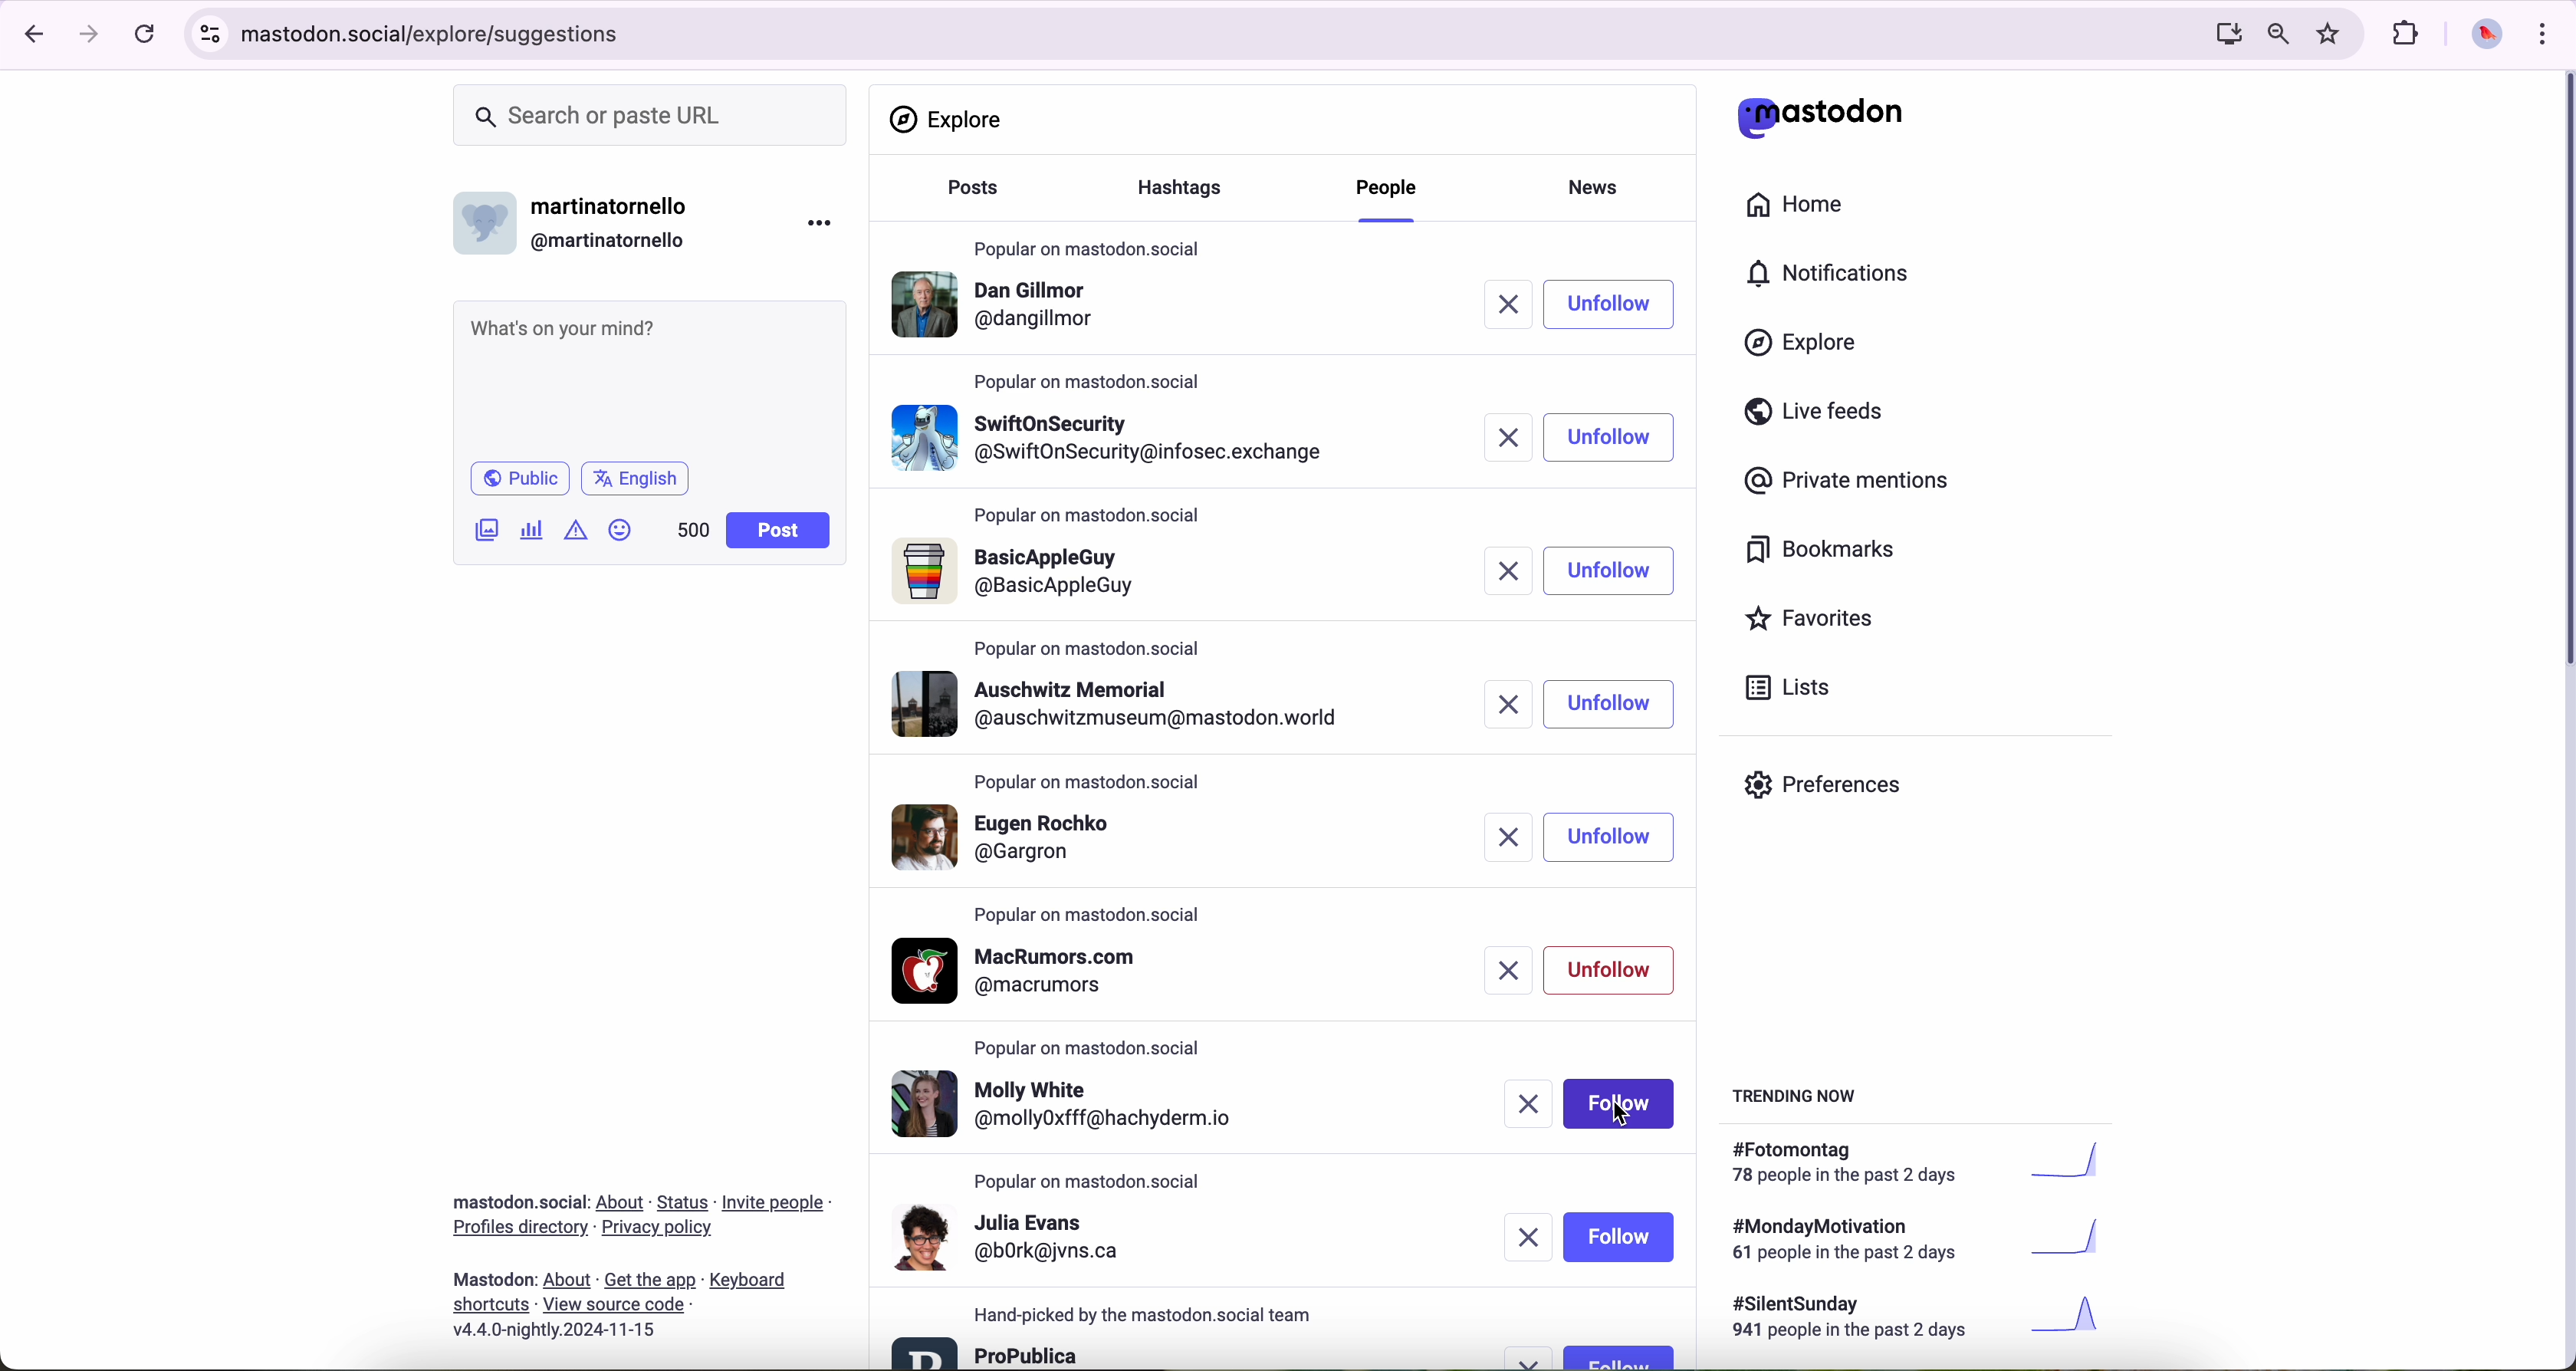  Describe the element at coordinates (1621, 1237) in the screenshot. I see `follow button` at that location.